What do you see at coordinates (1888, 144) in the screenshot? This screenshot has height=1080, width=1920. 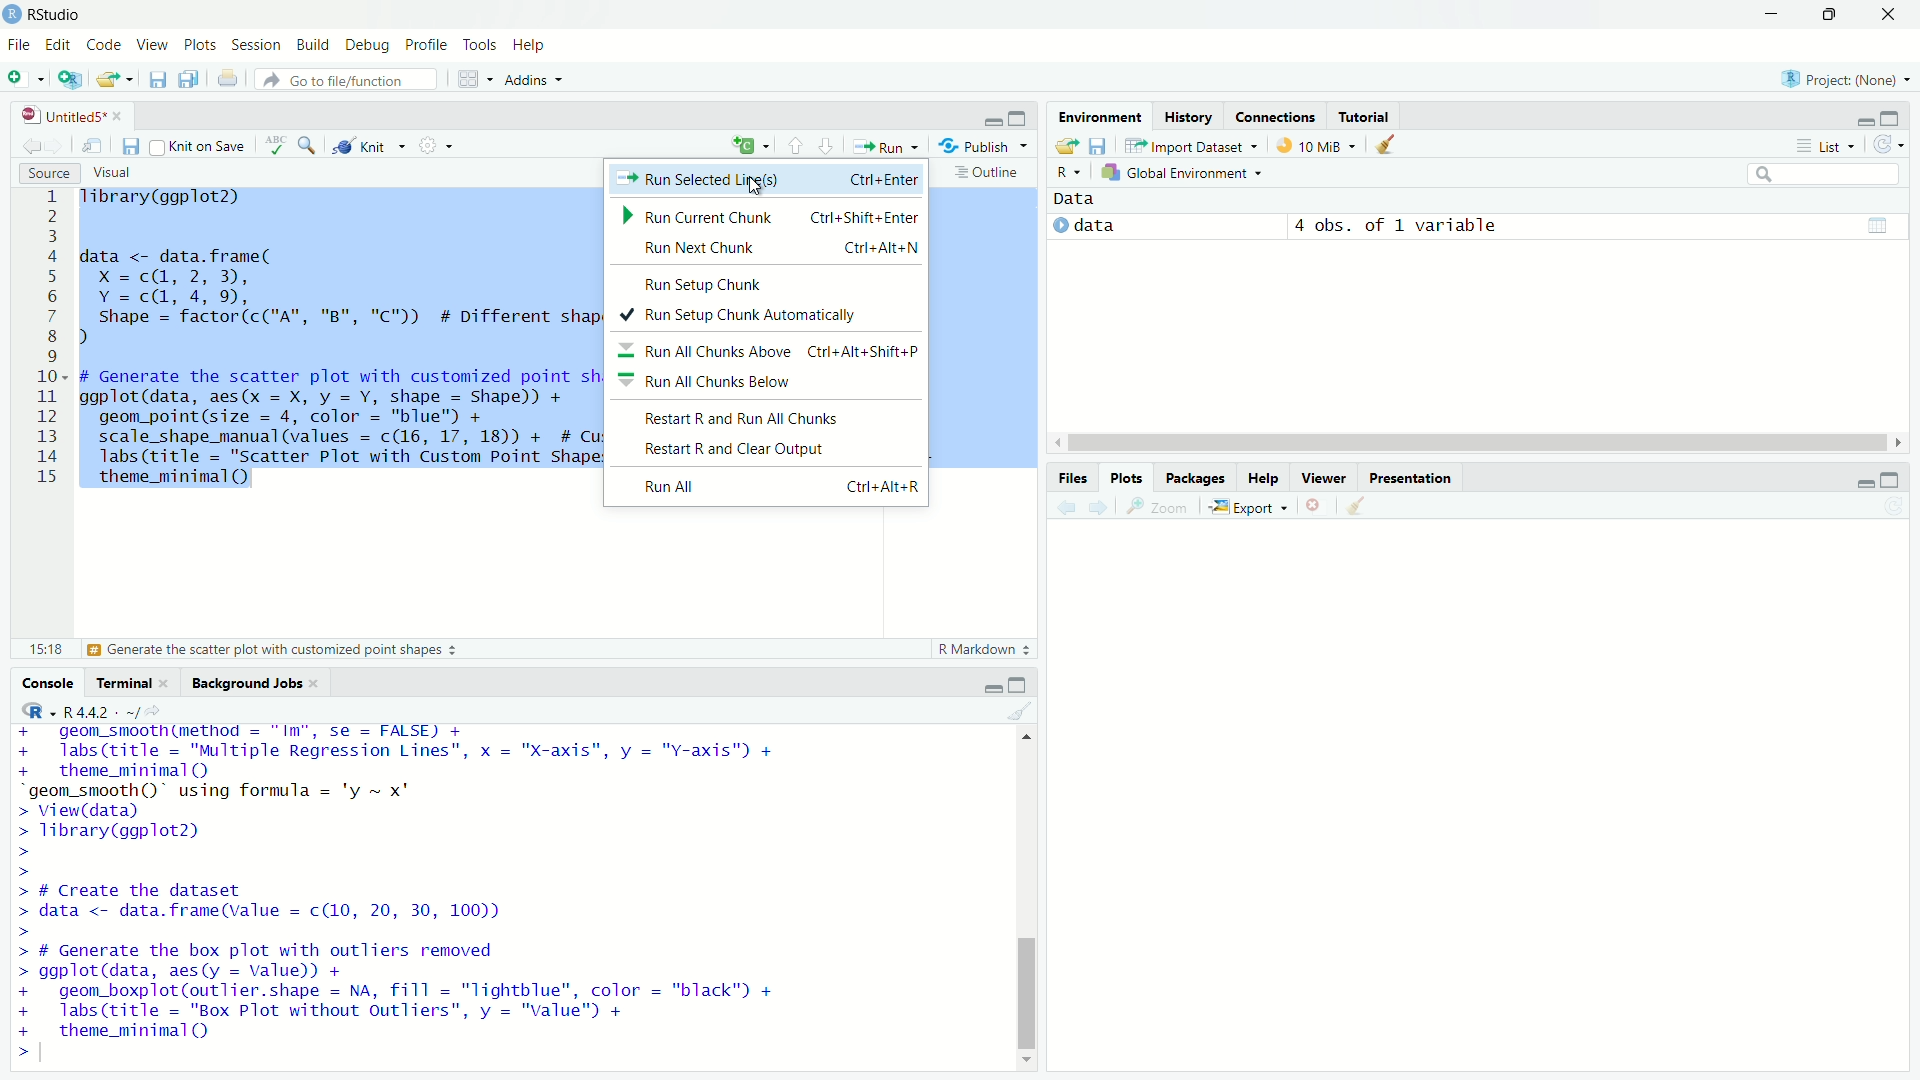 I see `Refresh the list of objects in the environment` at bounding box center [1888, 144].